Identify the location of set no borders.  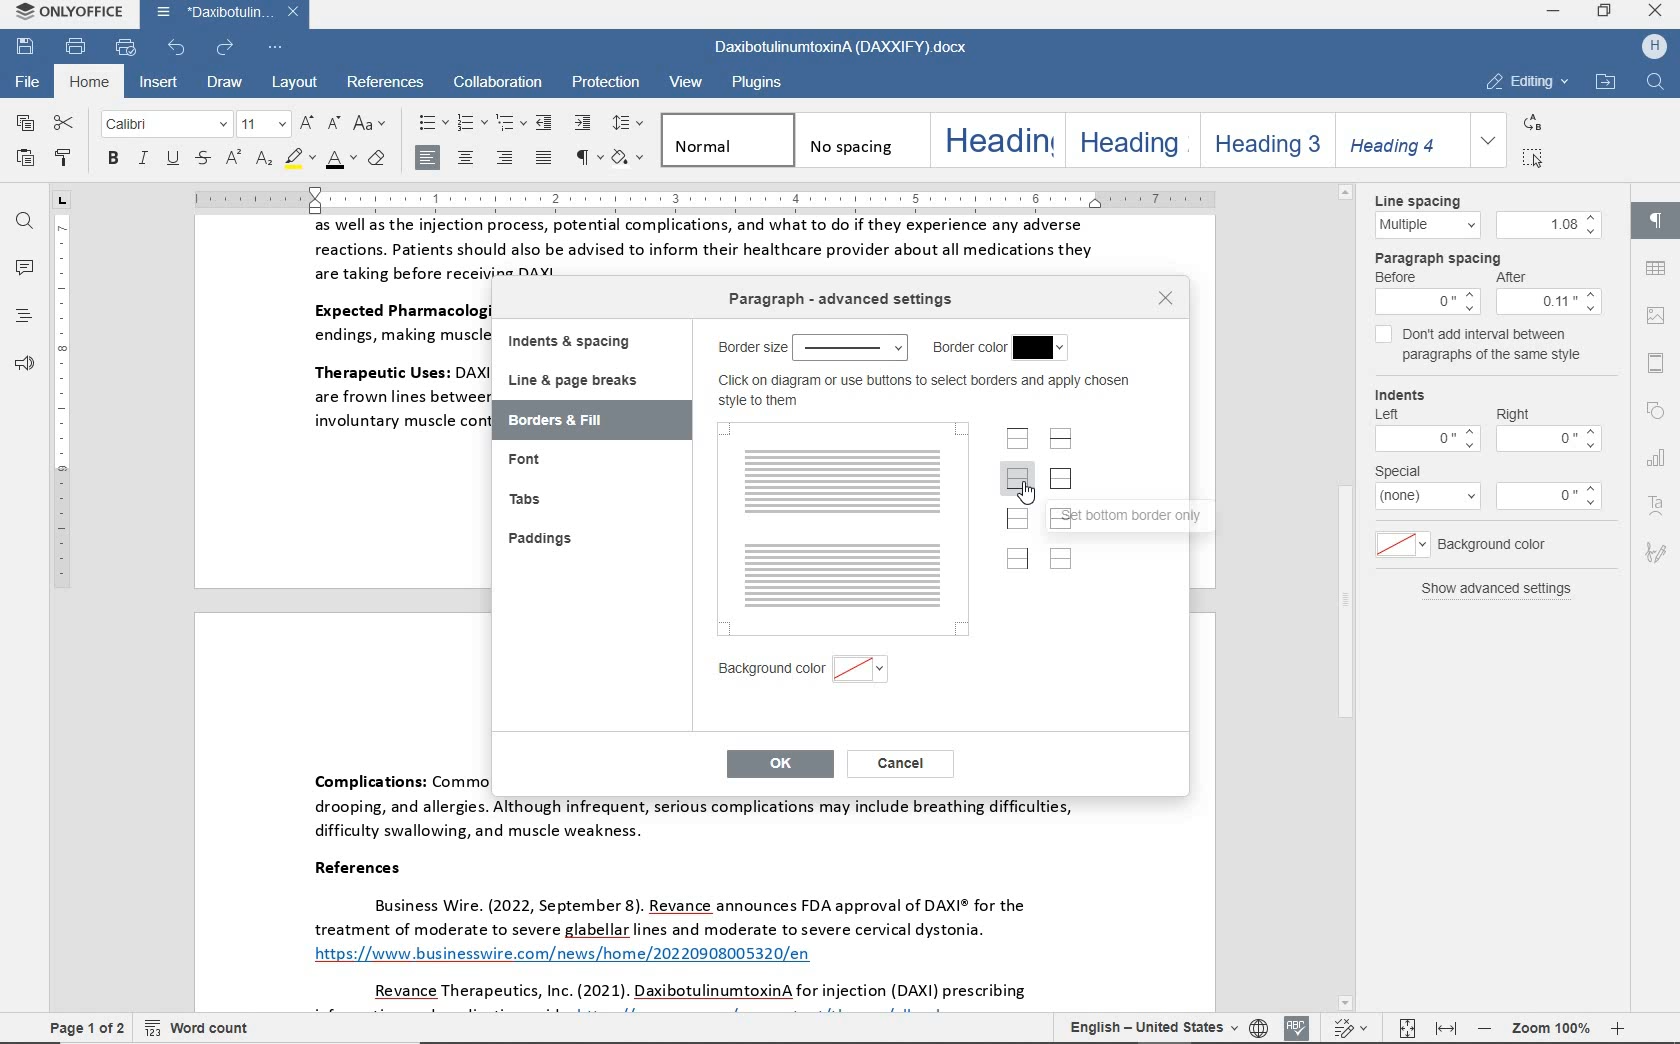
(1062, 558).